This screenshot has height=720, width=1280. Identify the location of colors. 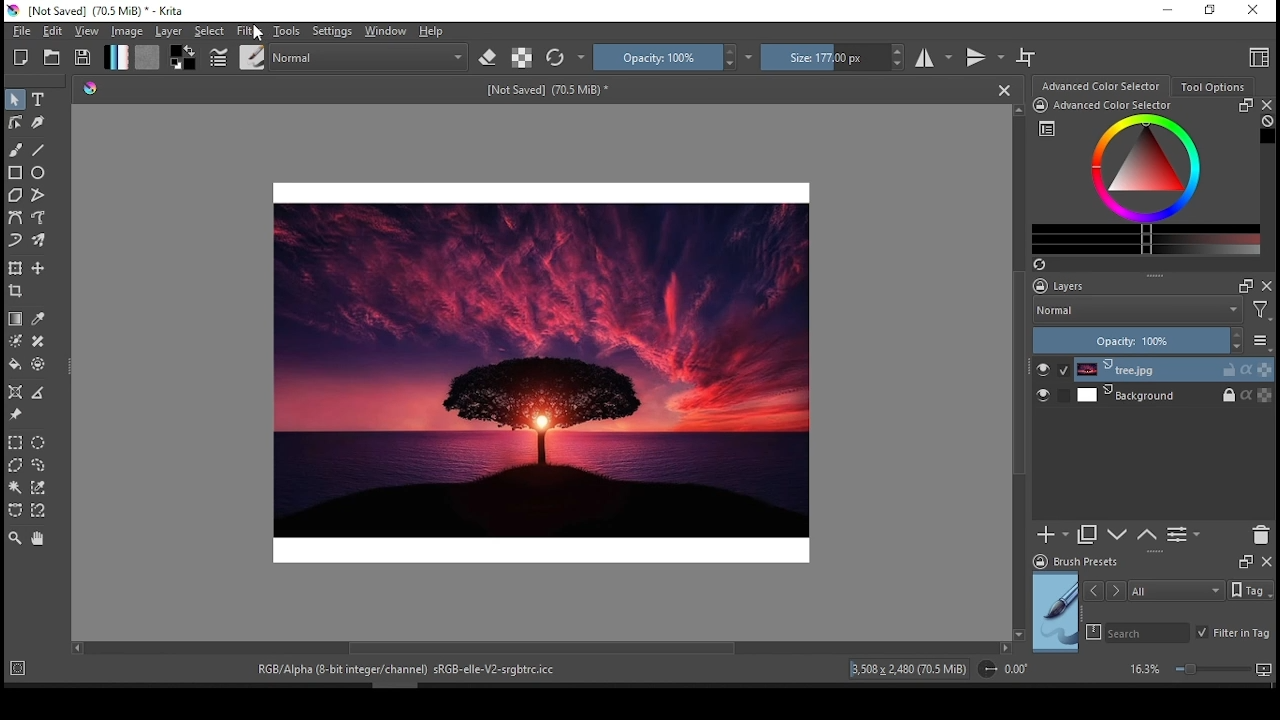
(185, 57).